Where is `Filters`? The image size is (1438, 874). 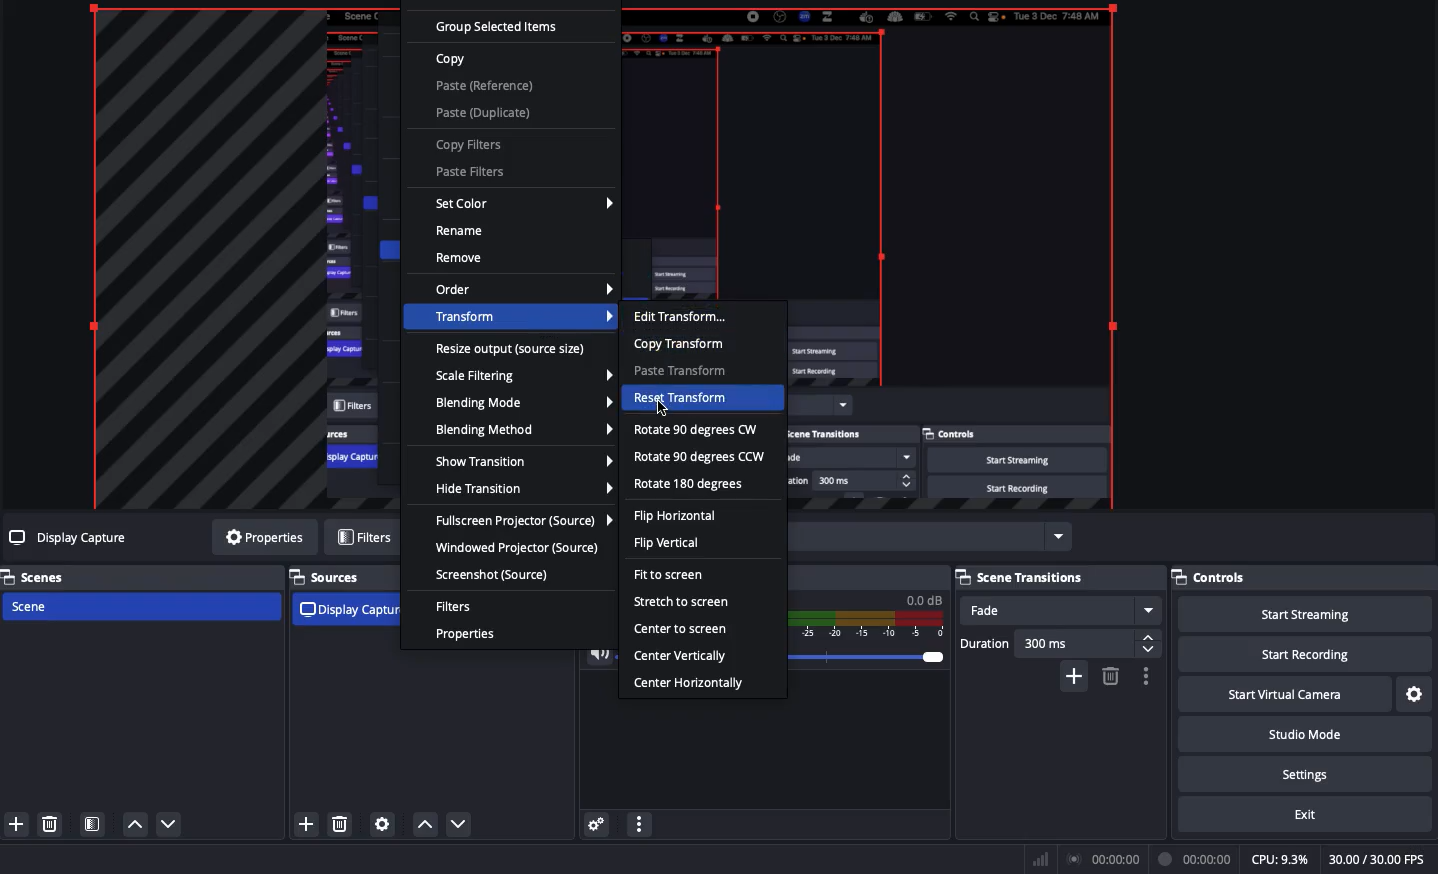
Filters is located at coordinates (459, 608).